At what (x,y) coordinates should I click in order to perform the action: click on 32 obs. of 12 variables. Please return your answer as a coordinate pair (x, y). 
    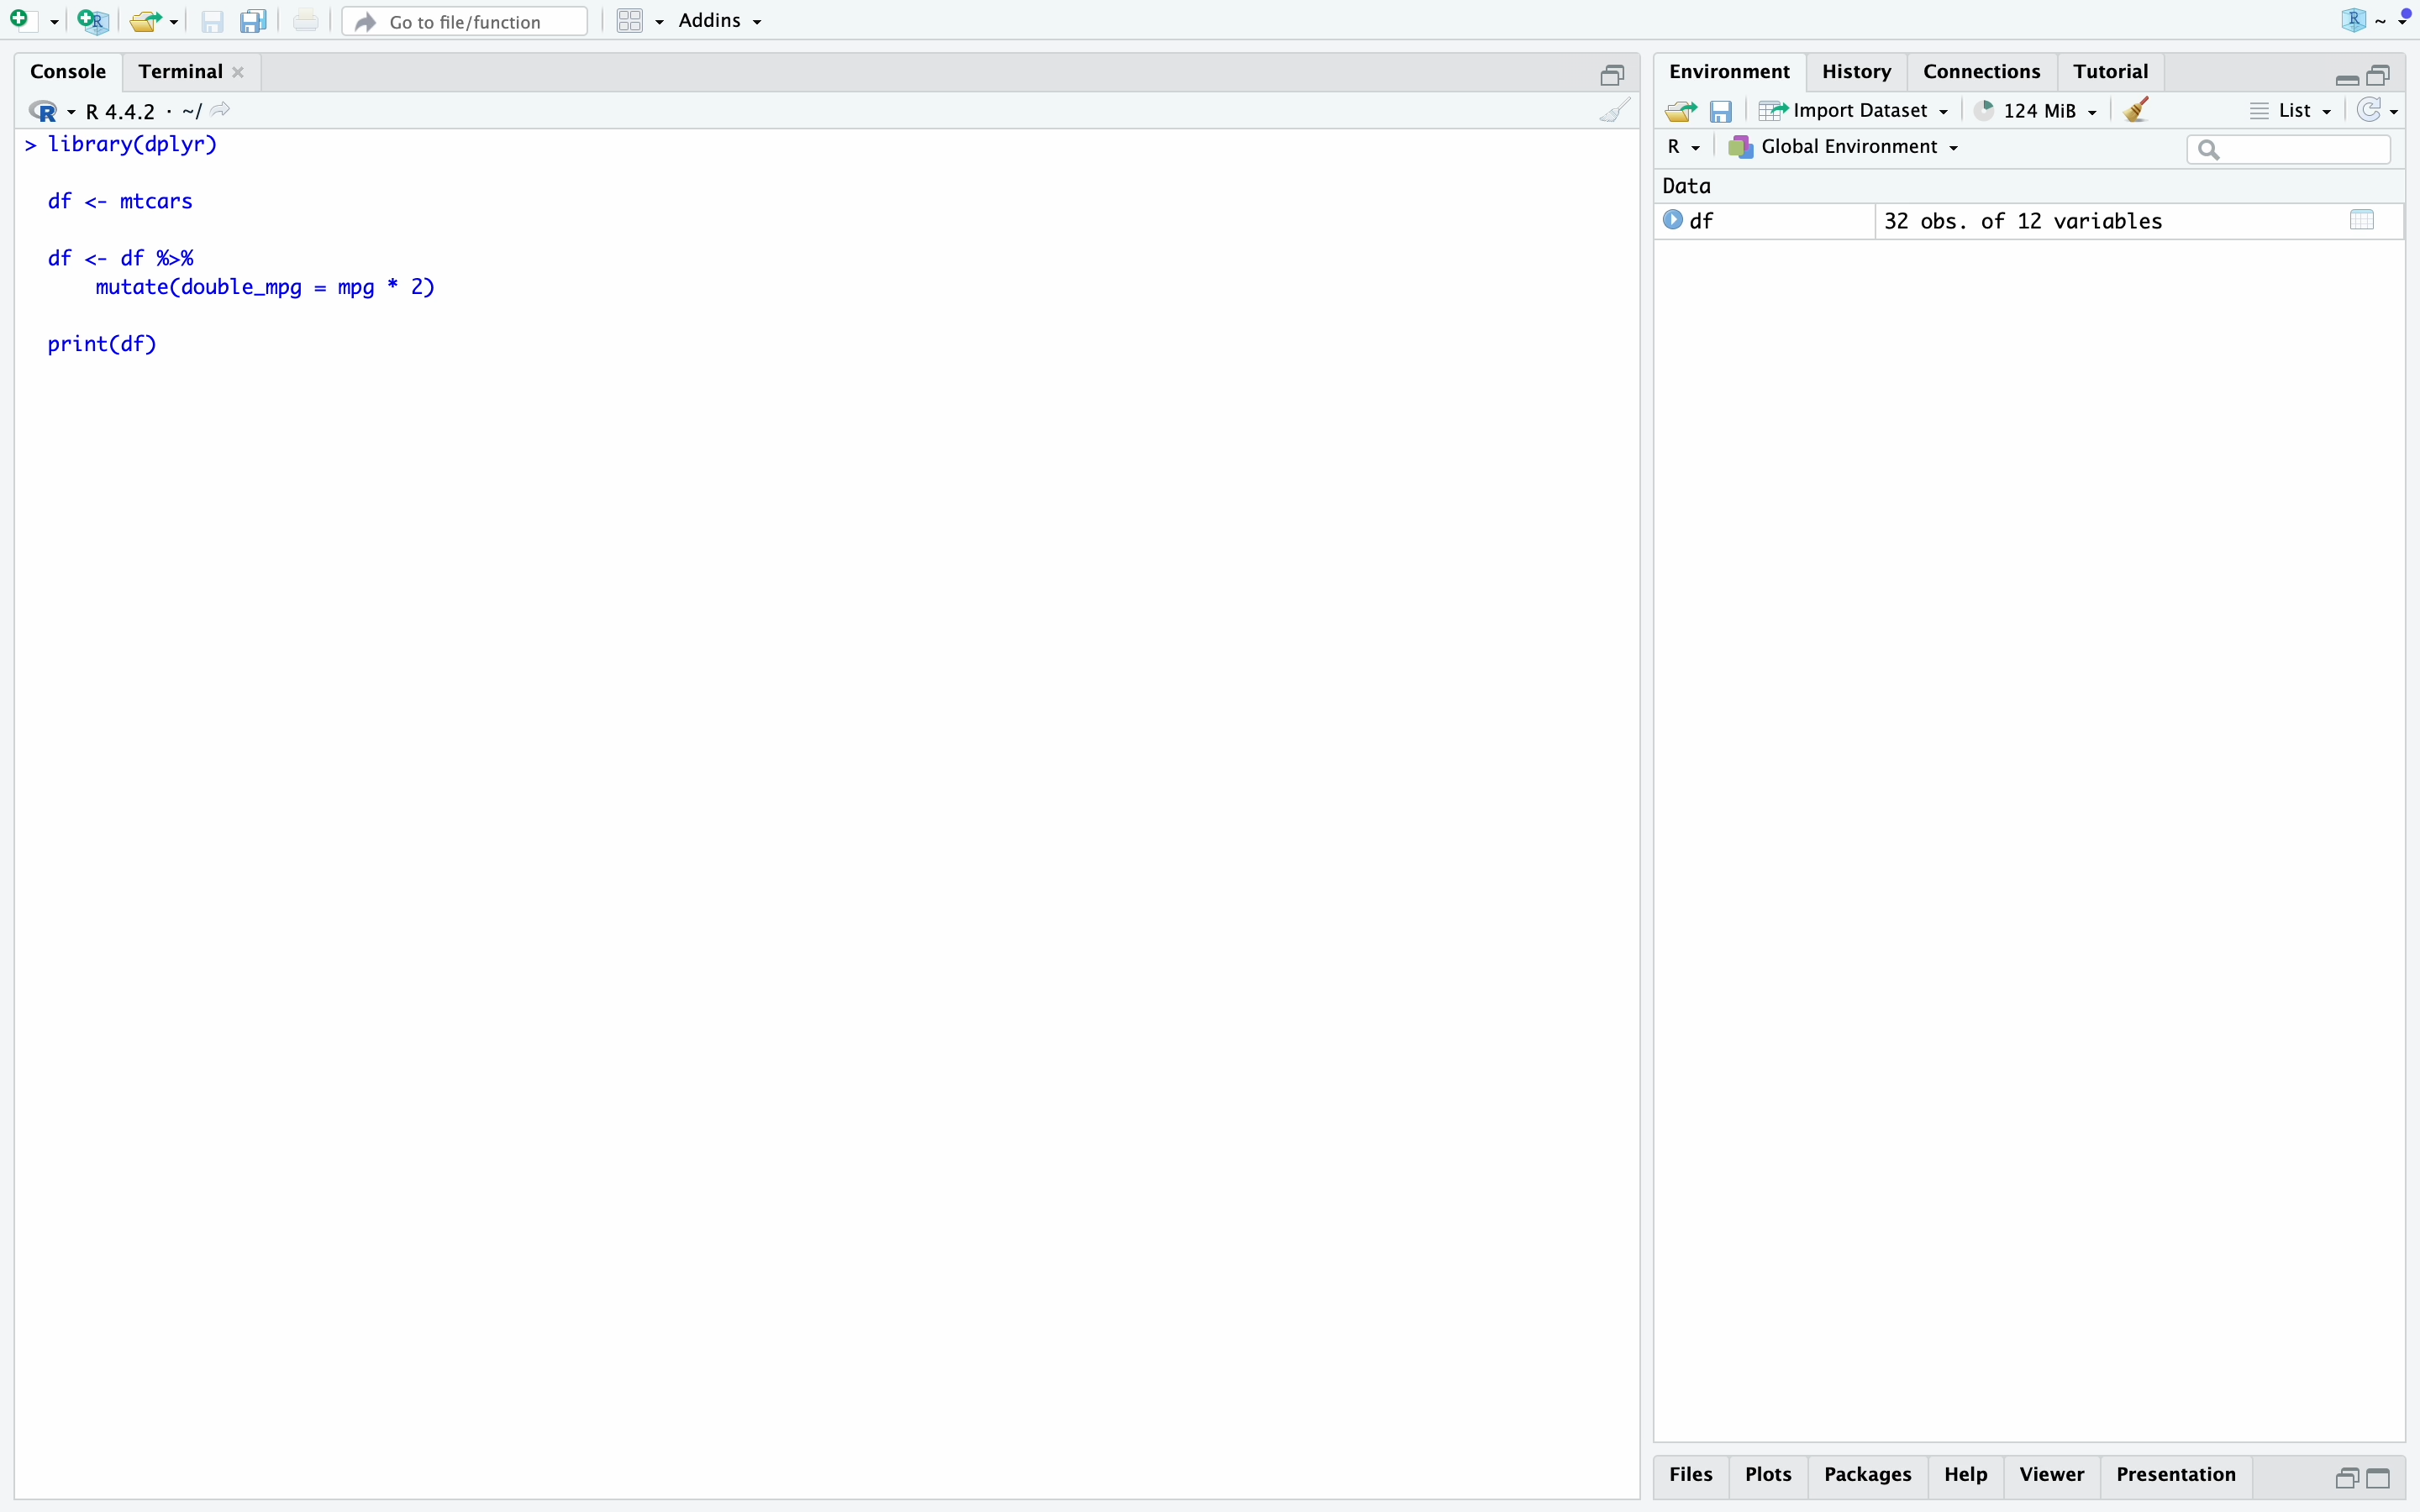
    Looking at the image, I should click on (2027, 221).